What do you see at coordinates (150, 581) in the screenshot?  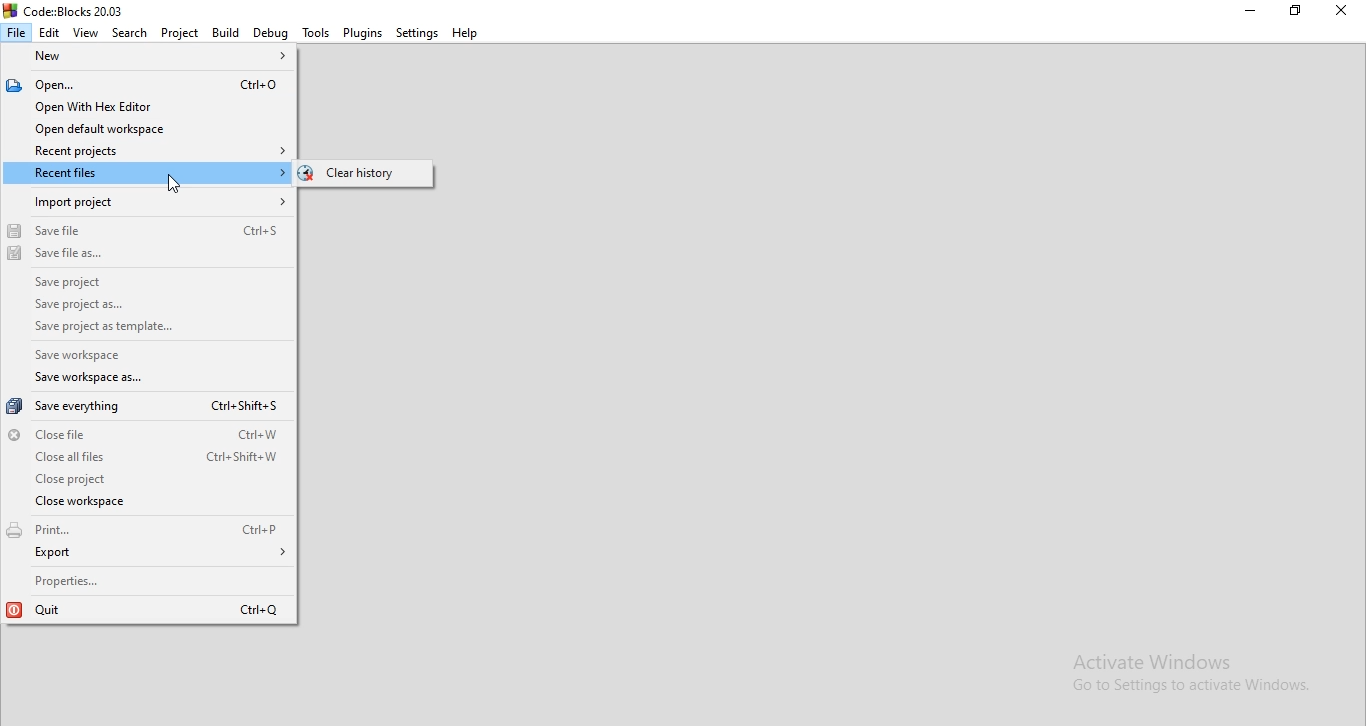 I see `Properties..` at bounding box center [150, 581].